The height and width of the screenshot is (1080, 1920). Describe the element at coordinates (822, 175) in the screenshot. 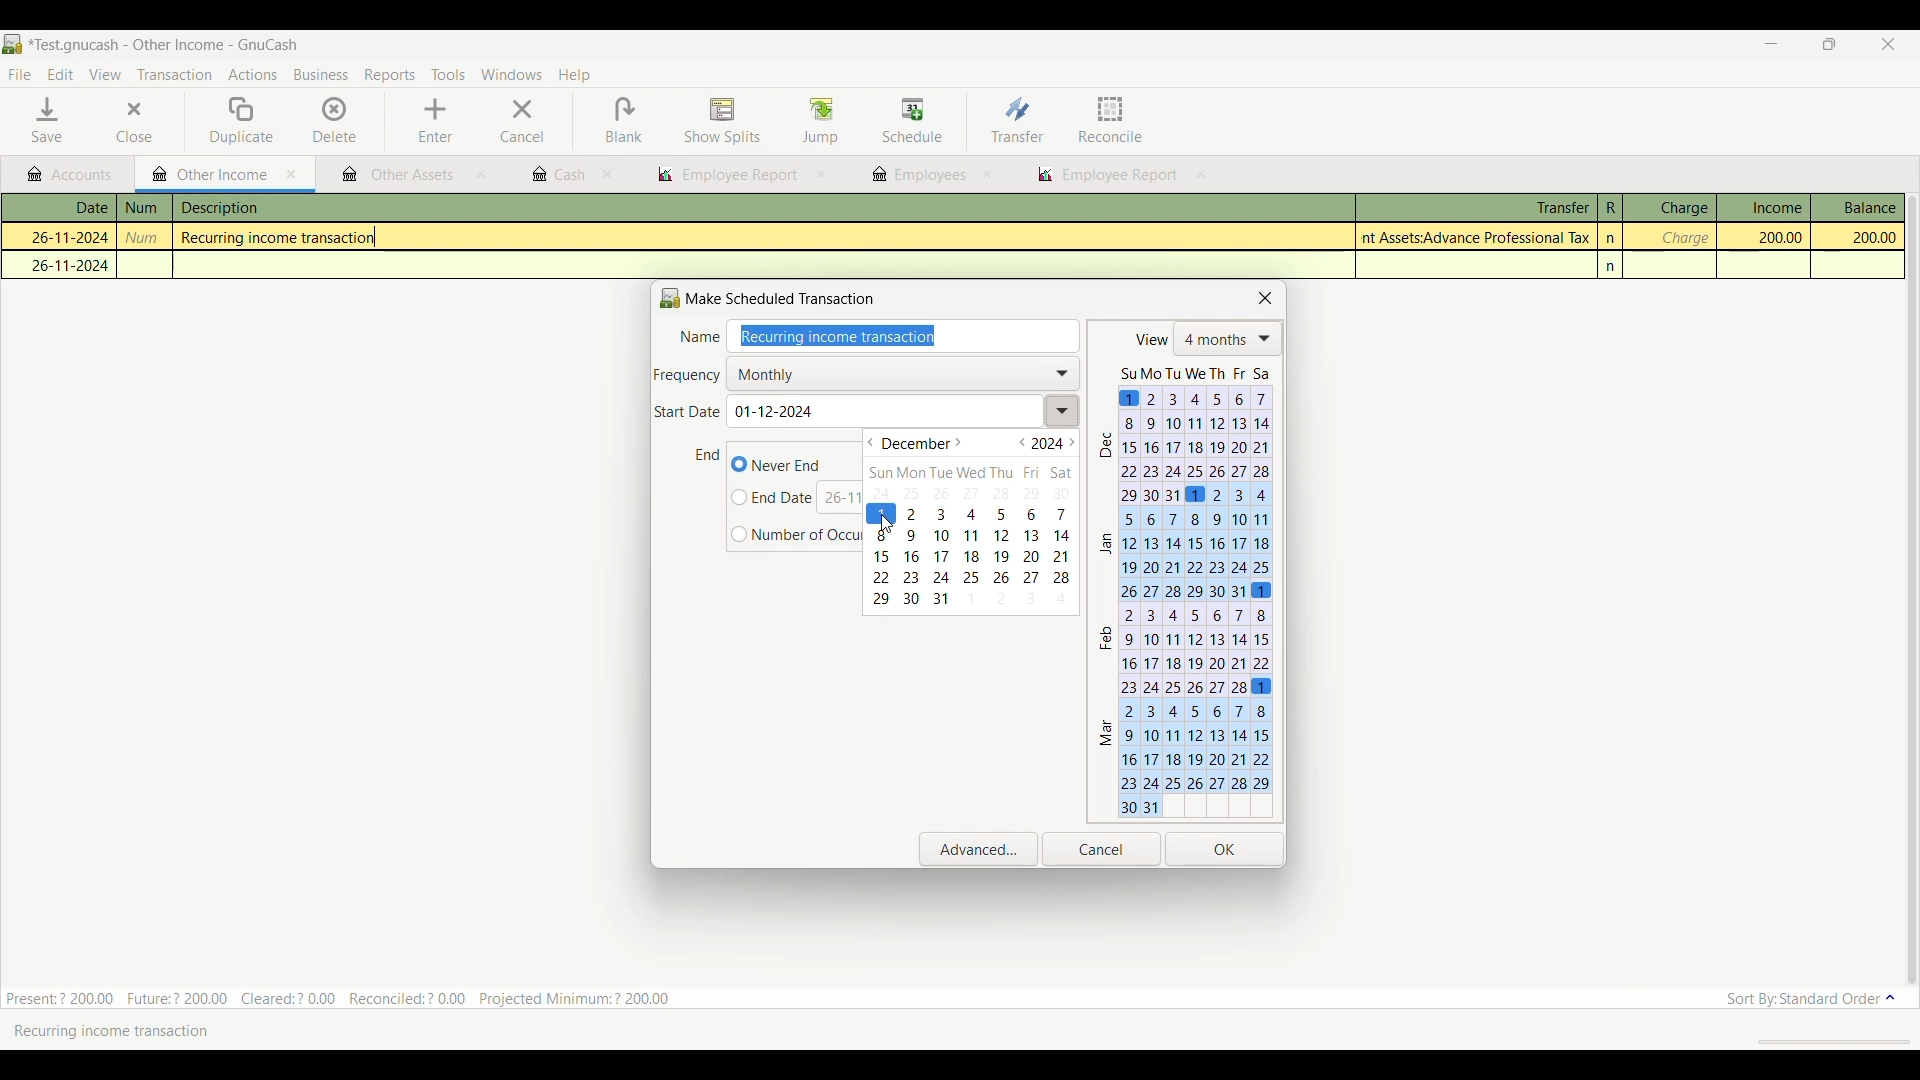

I see `close` at that location.